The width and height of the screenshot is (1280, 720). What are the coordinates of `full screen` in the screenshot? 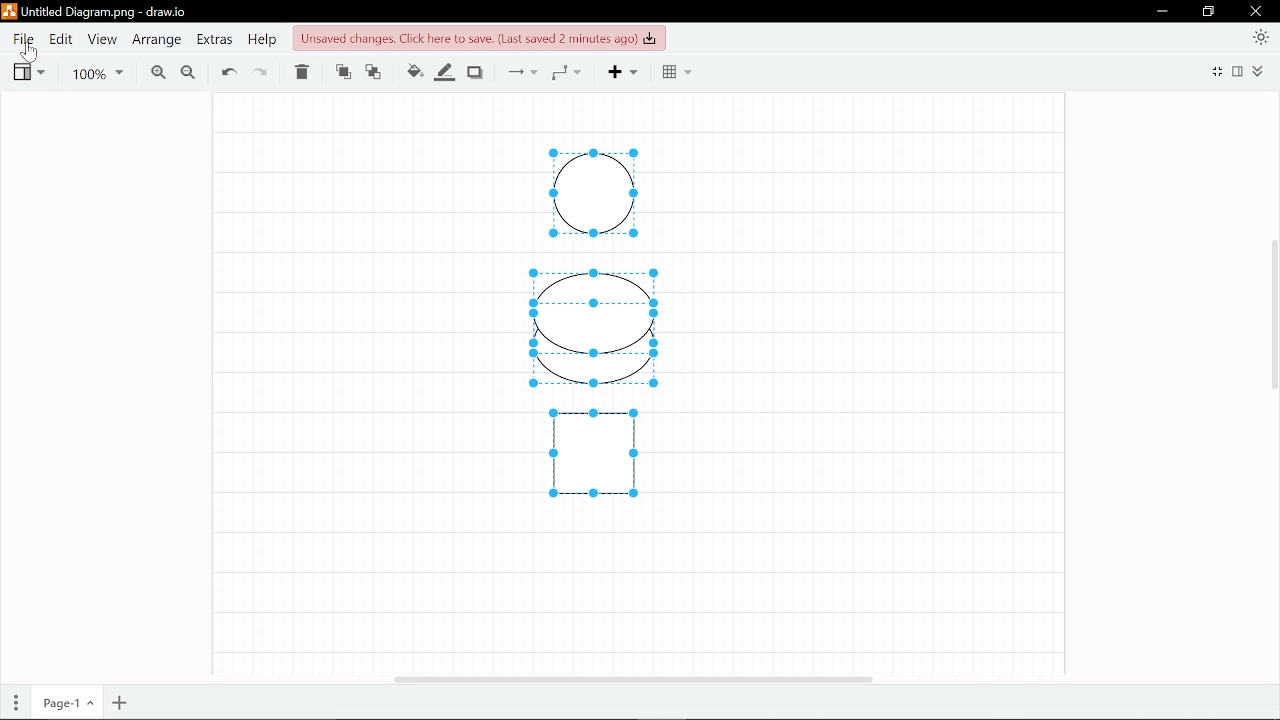 It's located at (1218, 70).